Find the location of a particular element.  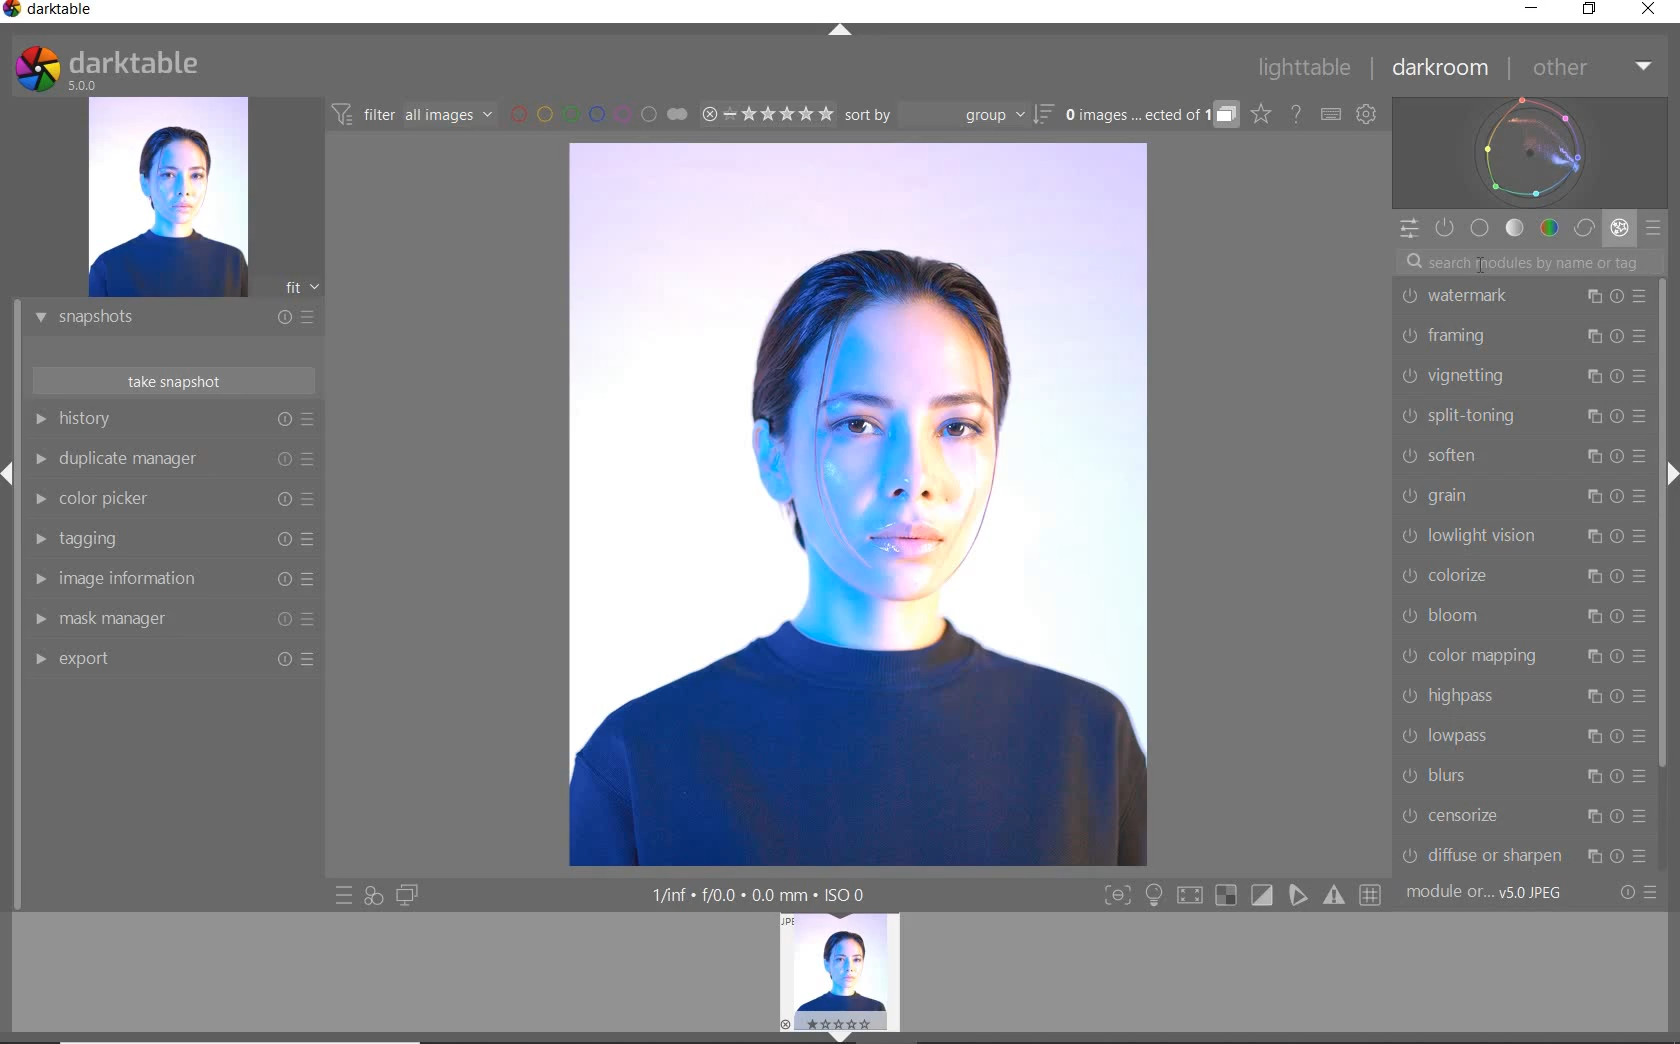

SORT is located at coordinates (947, 114).